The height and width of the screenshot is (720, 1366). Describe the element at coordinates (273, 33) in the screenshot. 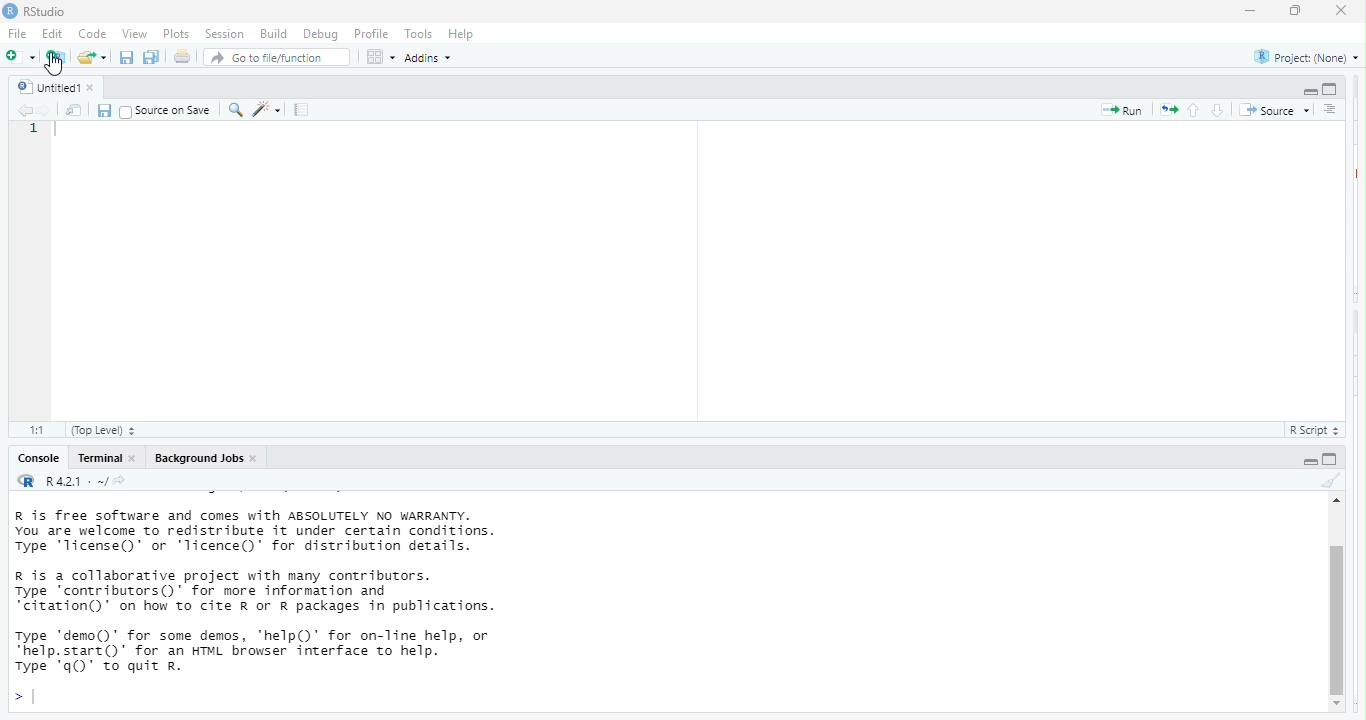

I see `Build` at that location.